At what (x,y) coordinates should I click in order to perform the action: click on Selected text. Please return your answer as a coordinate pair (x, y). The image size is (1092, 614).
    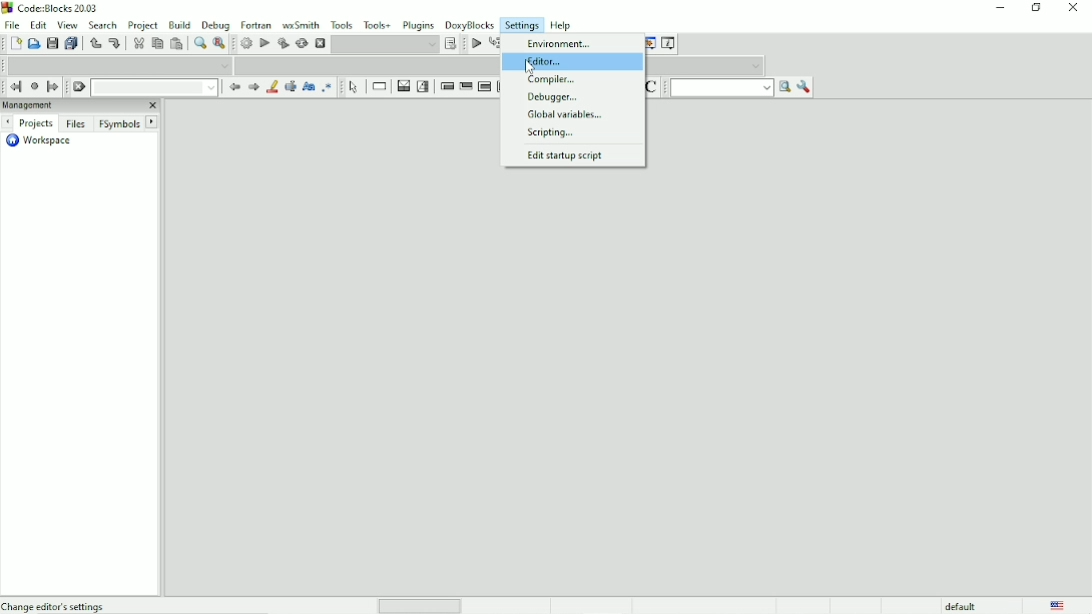
    Looking at the image, I should click on (291, 87).